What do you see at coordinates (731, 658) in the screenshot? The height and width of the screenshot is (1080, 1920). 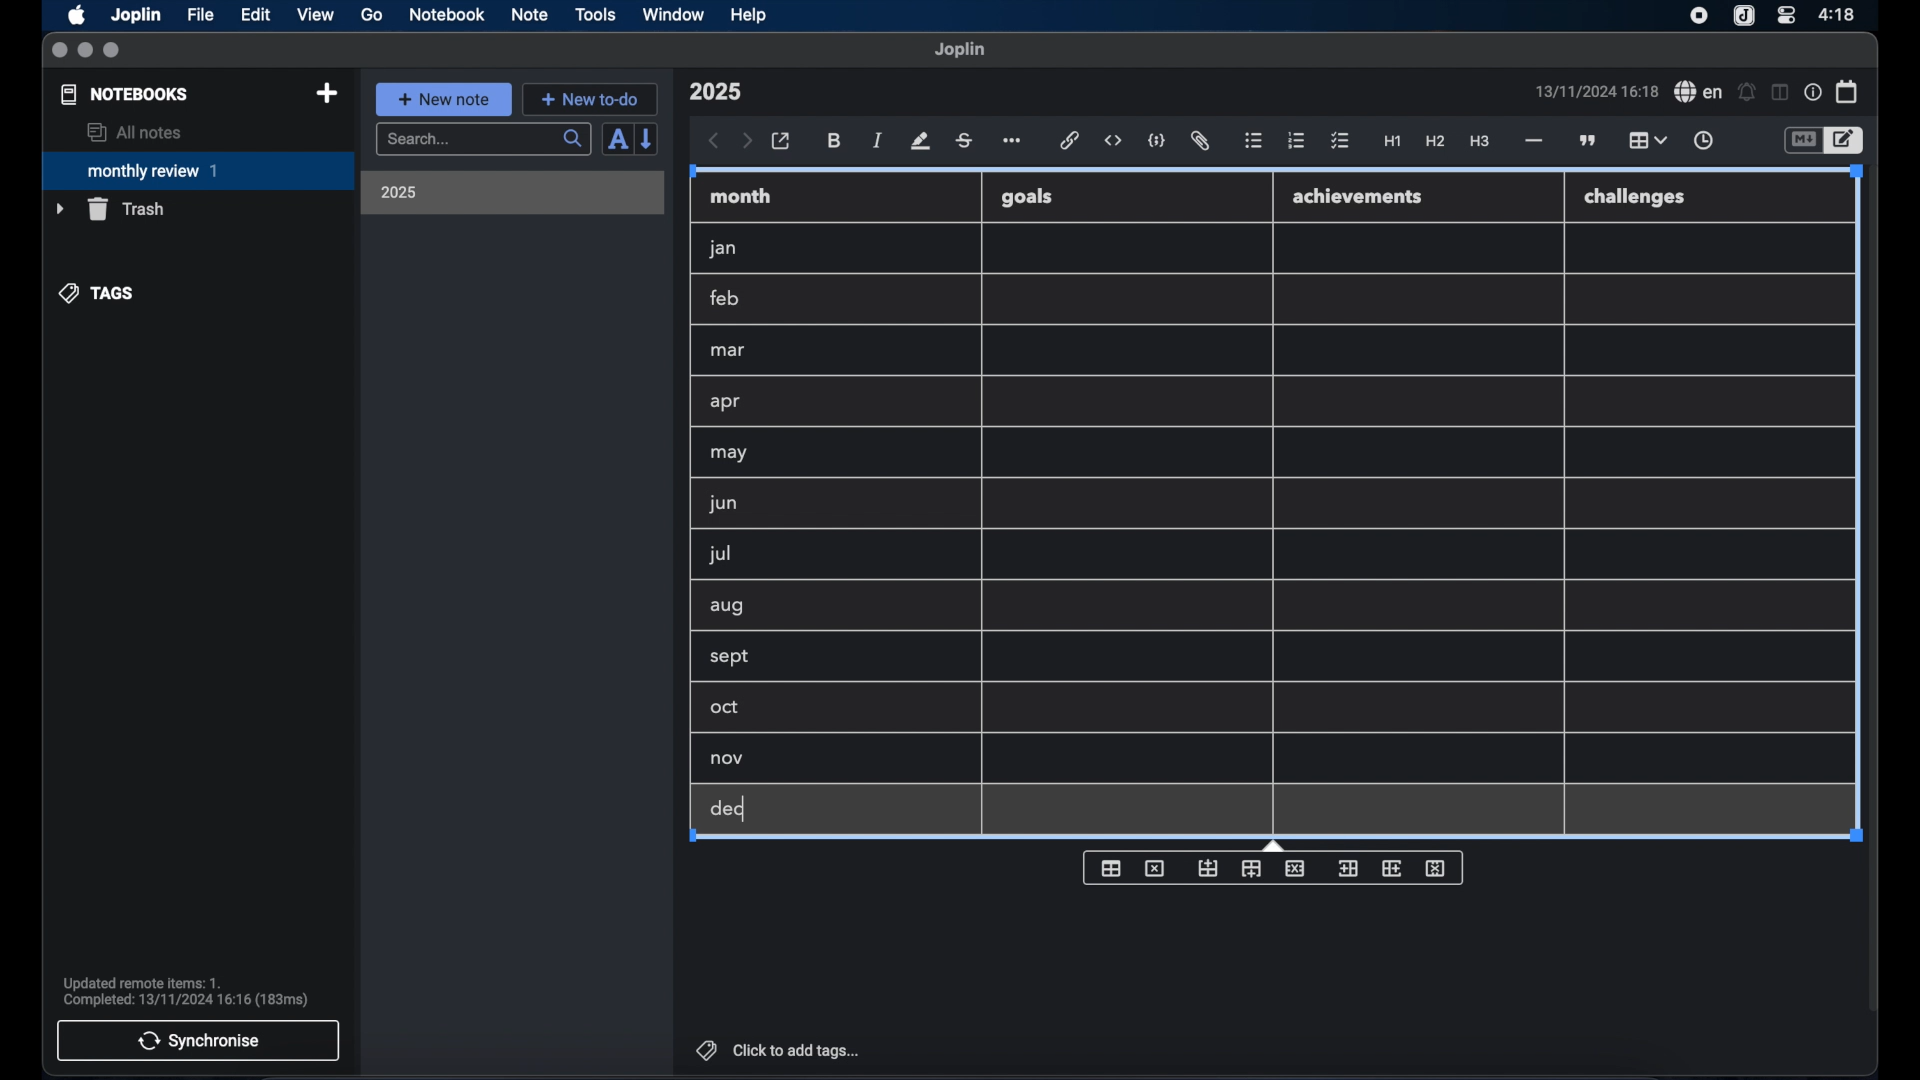 I see `sept` at bounding box center [731, 658].